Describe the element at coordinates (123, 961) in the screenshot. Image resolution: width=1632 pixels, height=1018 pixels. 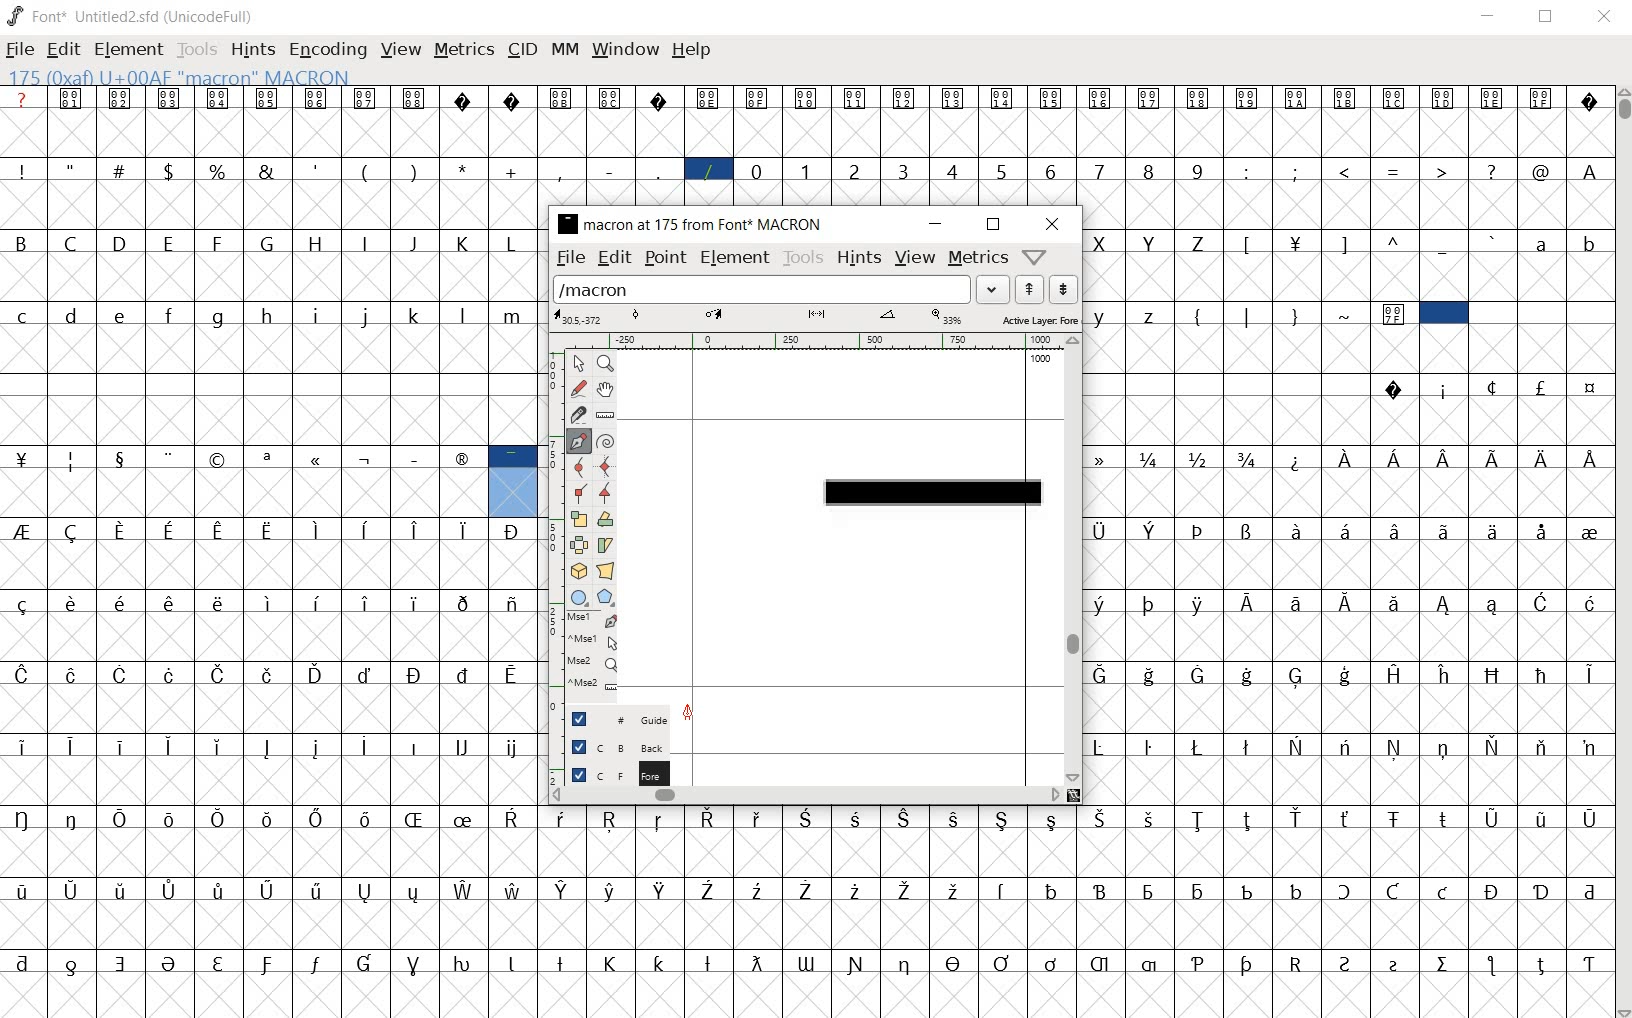
I see `Symbol` at that location.